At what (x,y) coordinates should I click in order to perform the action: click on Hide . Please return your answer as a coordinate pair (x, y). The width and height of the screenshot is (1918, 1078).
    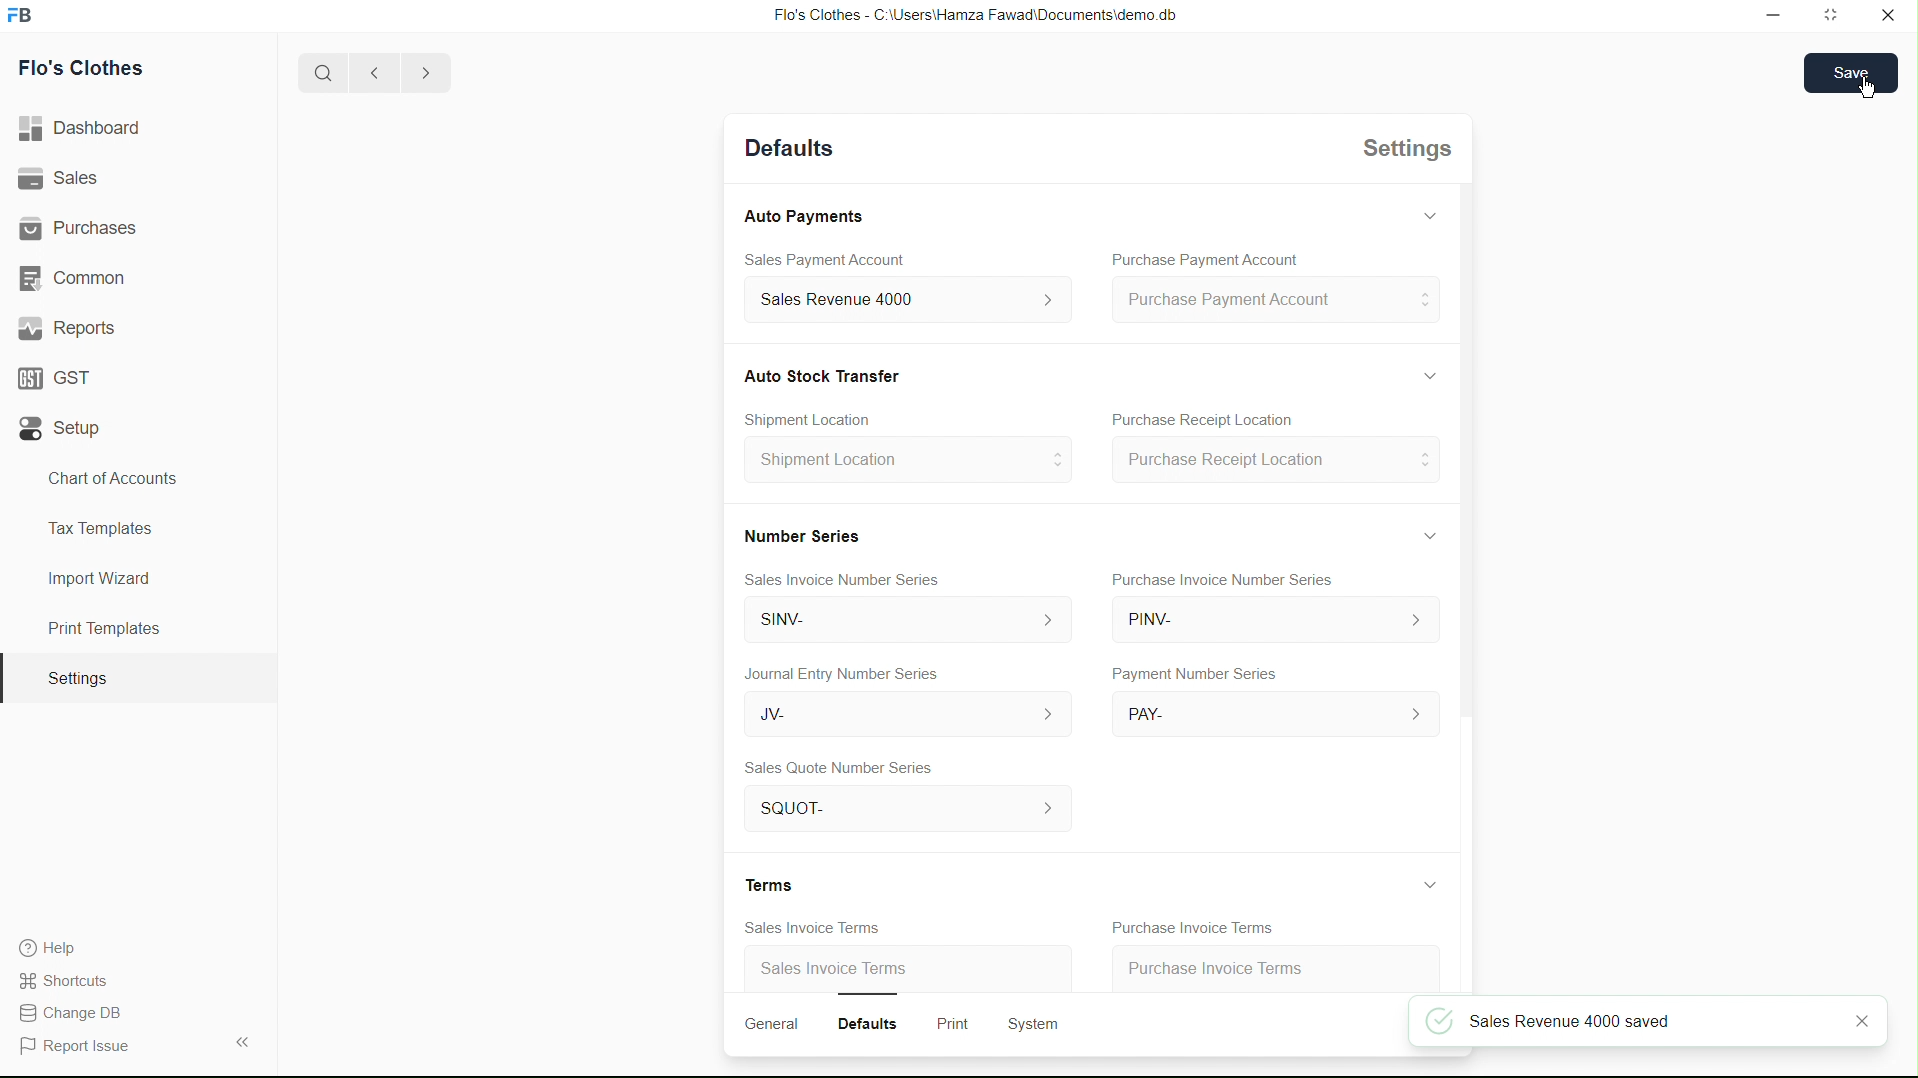
    Looking at the image, I should click on (1434, 534).